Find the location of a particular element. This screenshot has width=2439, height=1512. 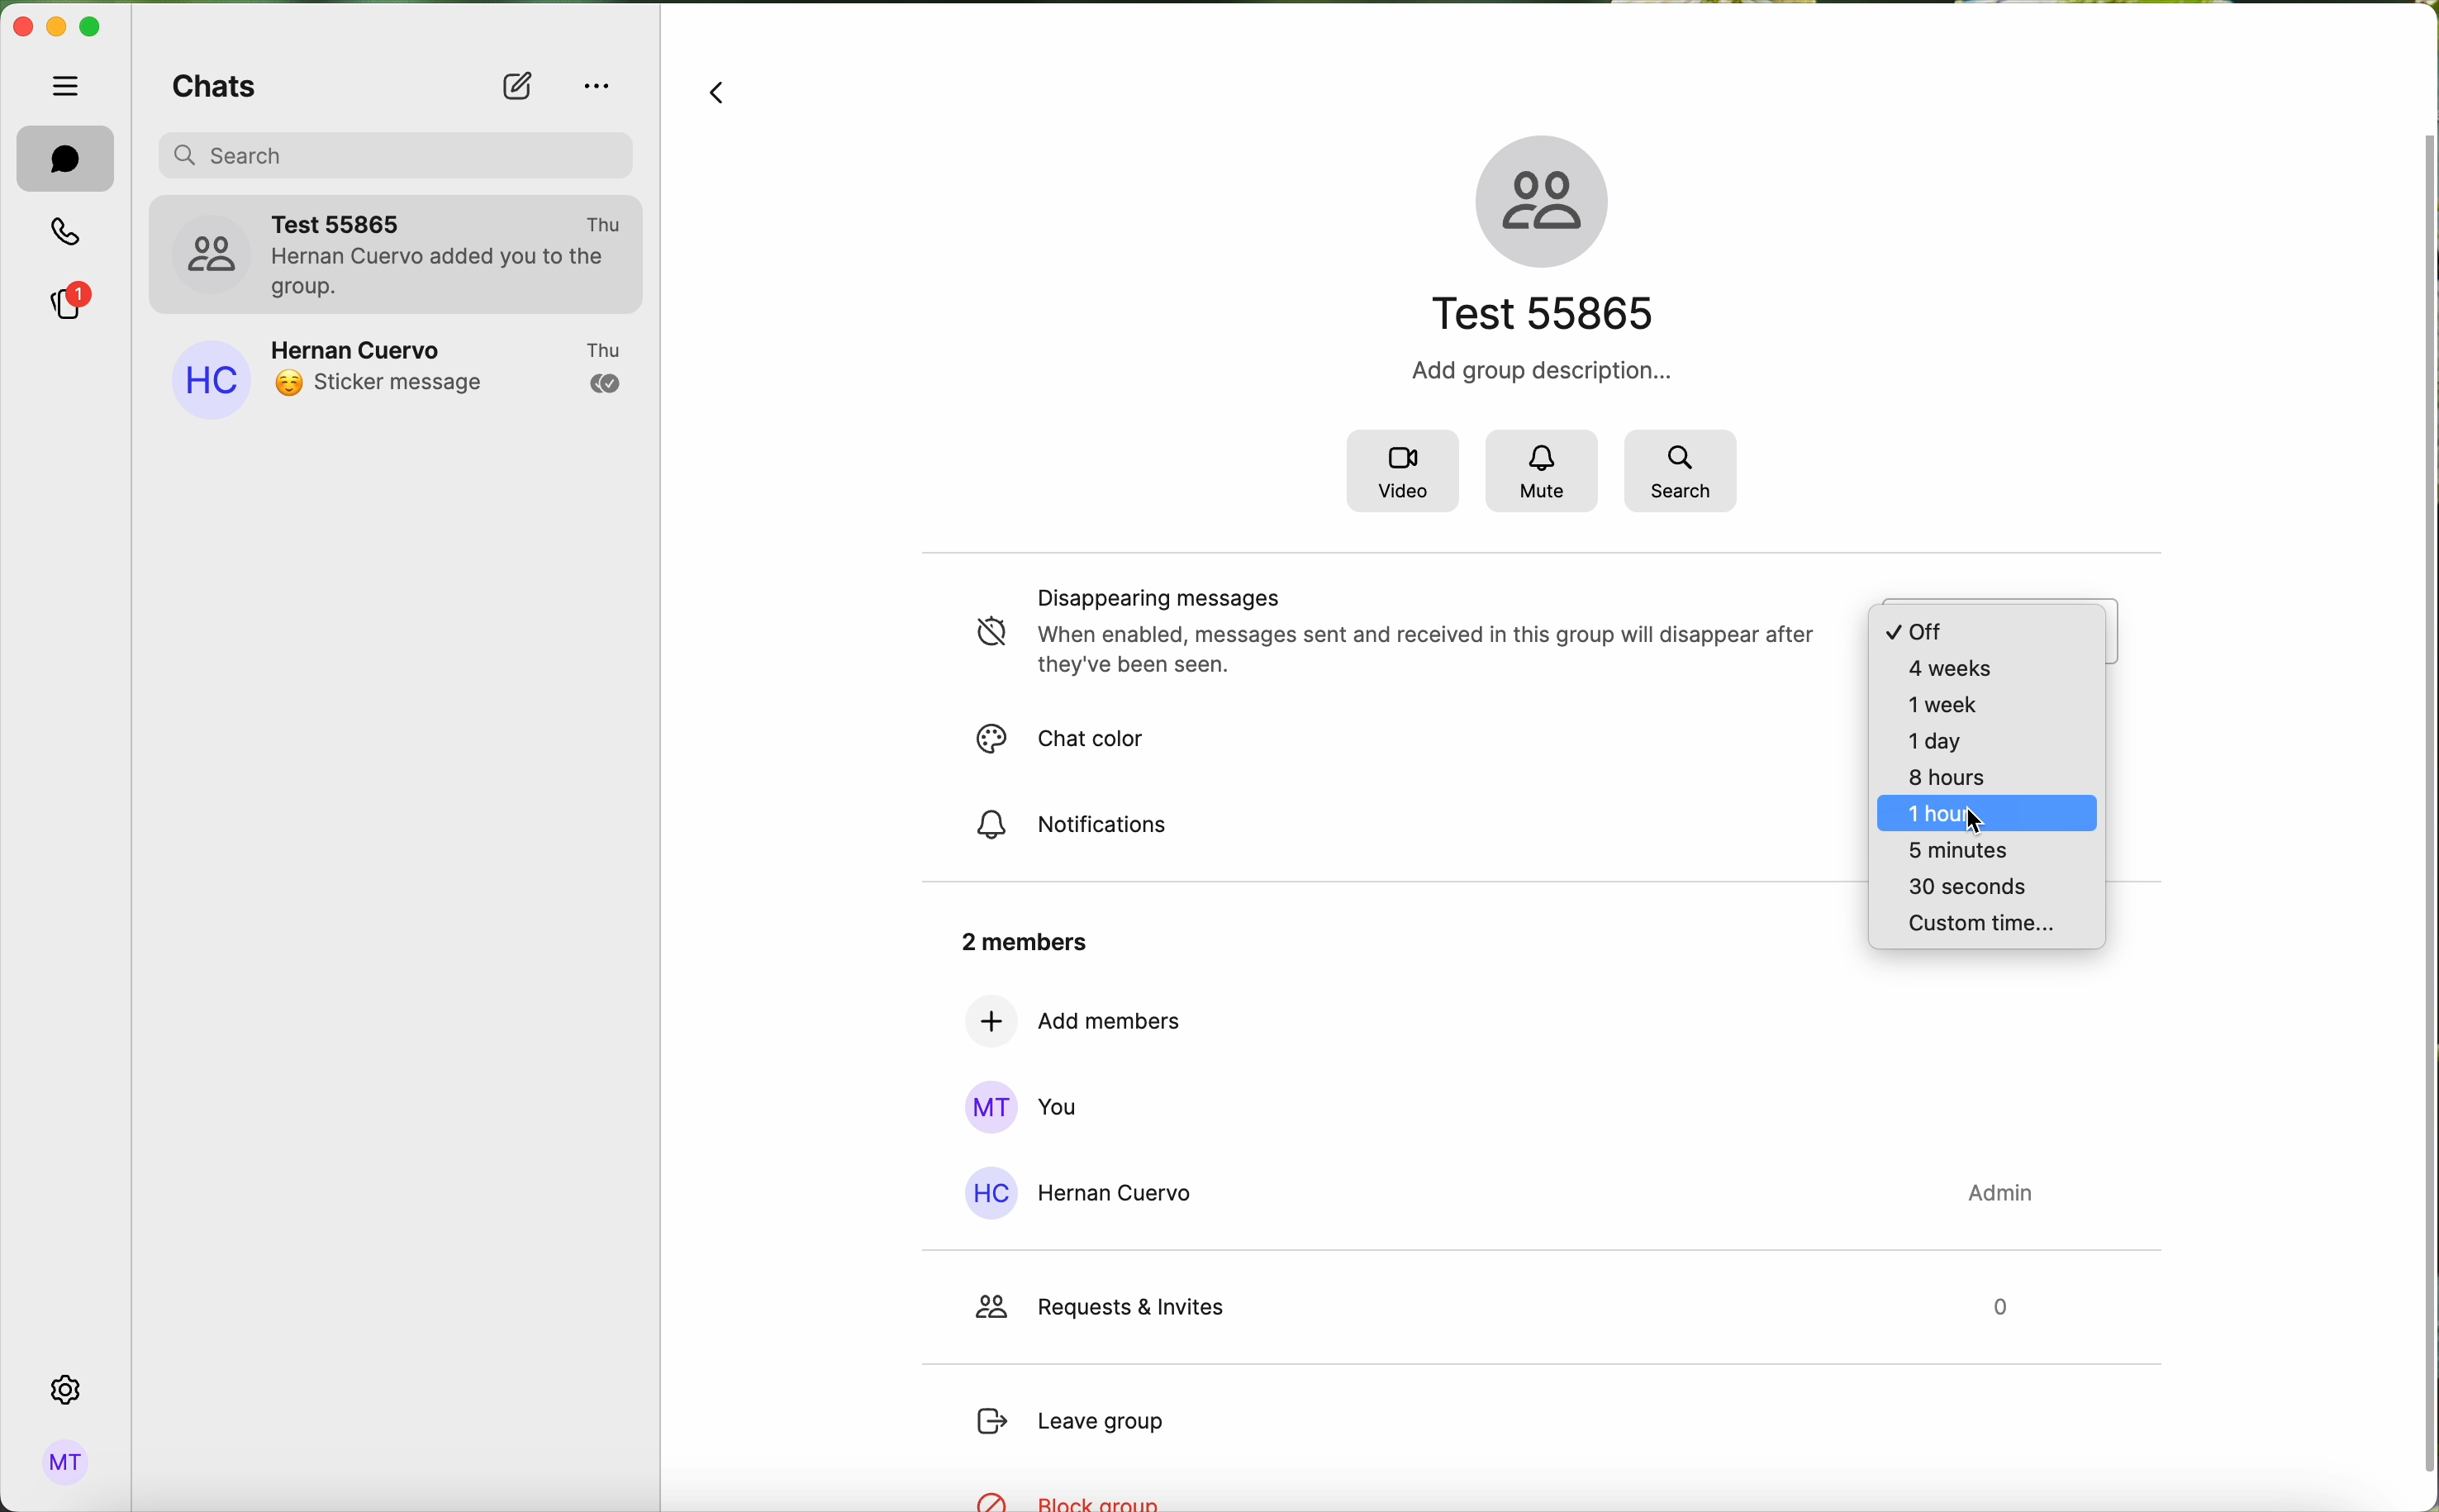

profile is located at coordinates (67, 1465).